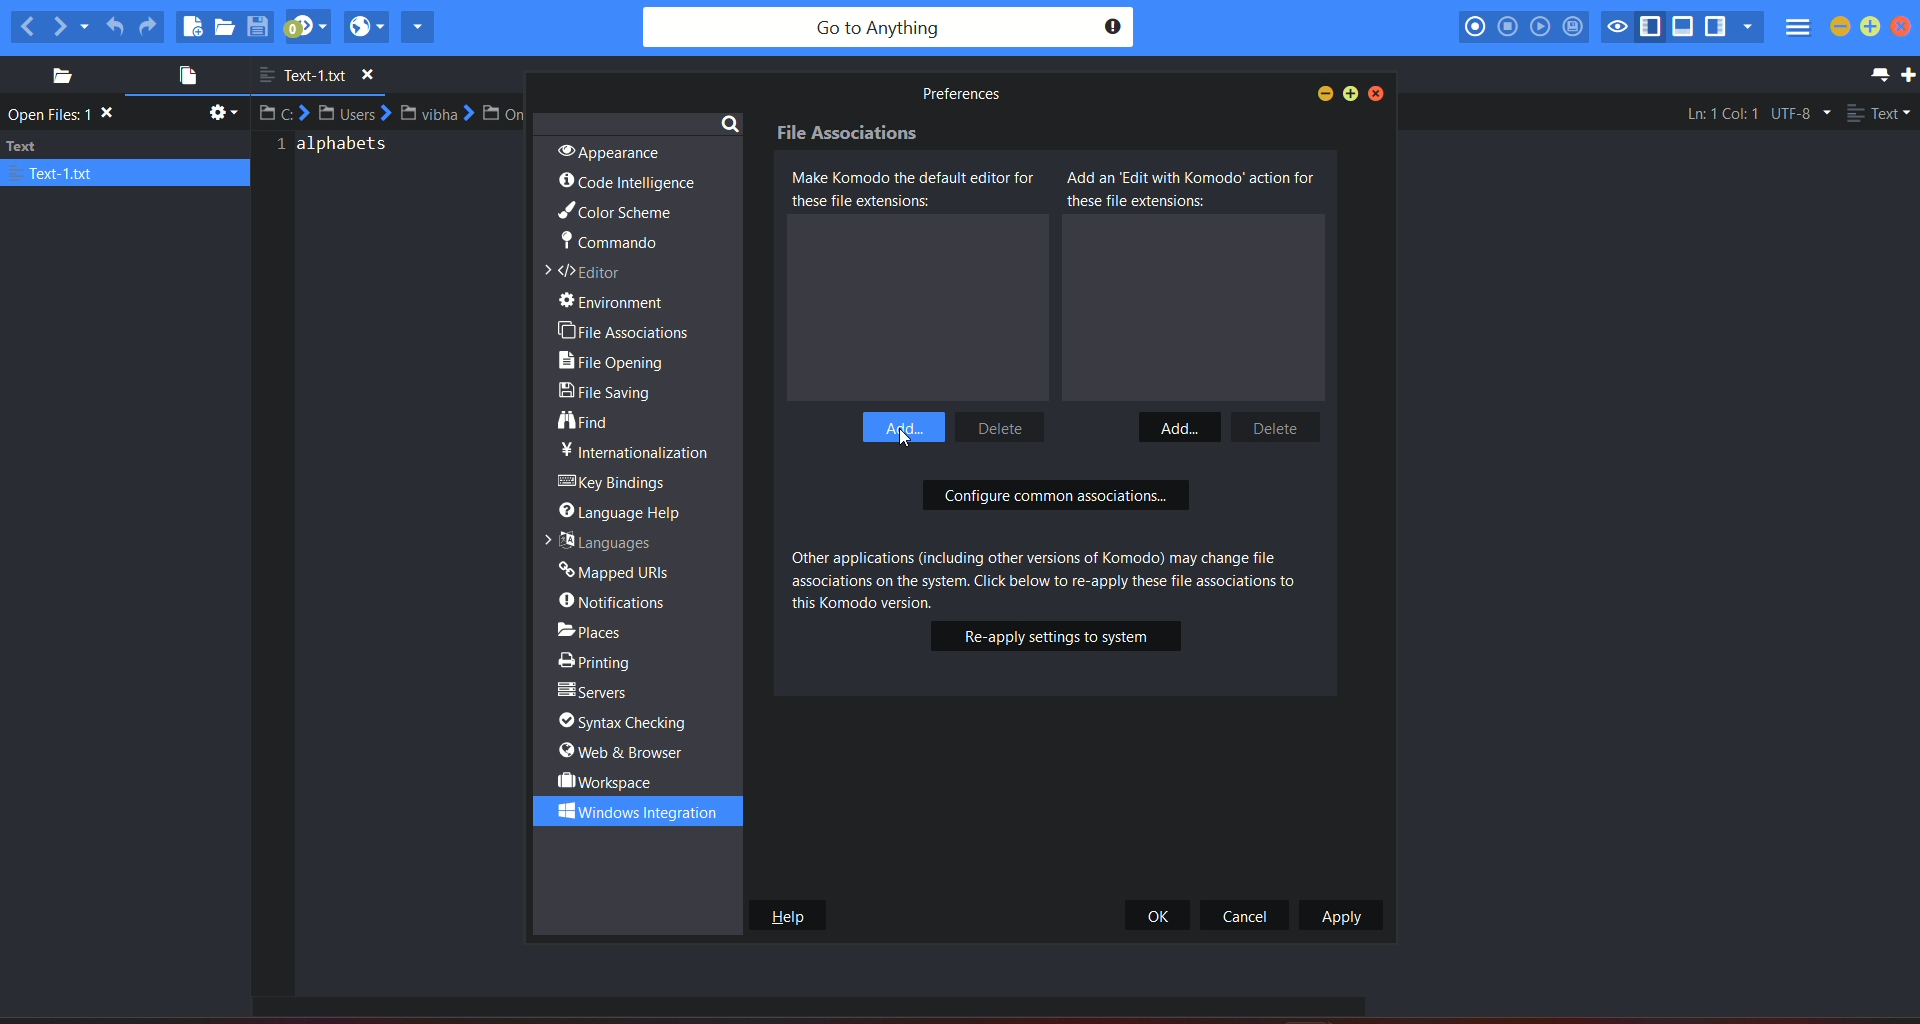 The height and width of the screenshot is (1024, 1920). I want to click on minimize, so click(1840, 27).